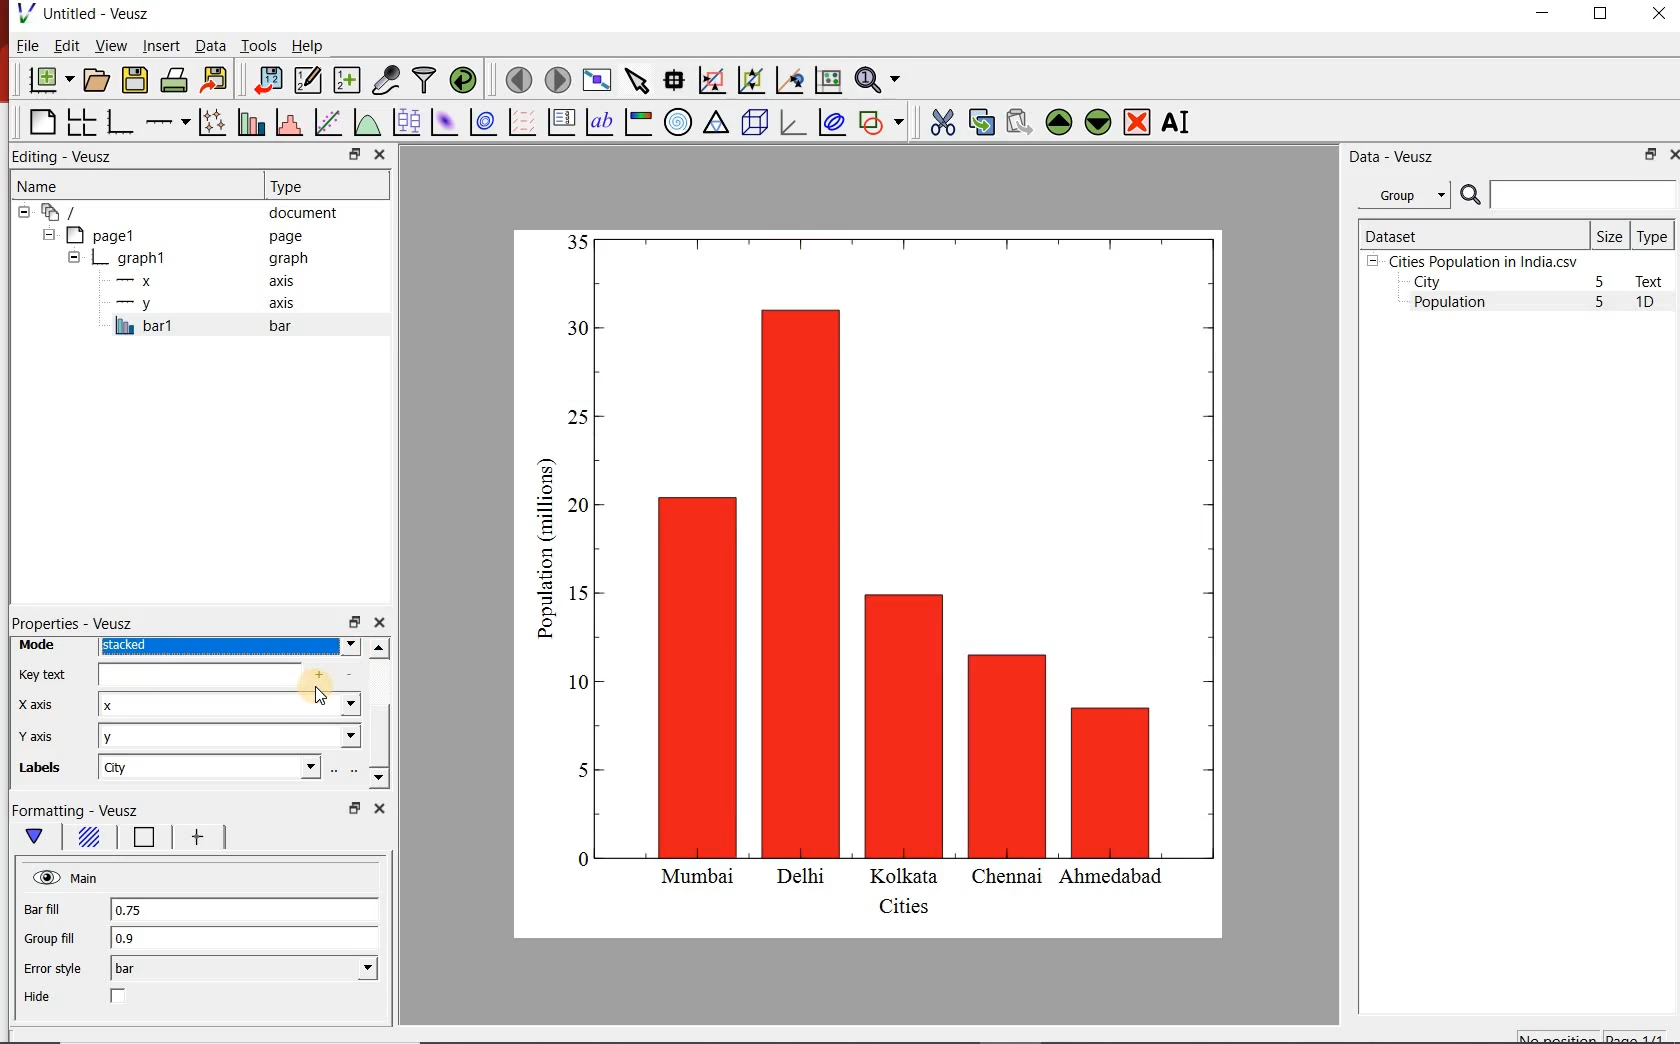 The height and width of the screenshot is (1044, 1680). I want to click on zoom functions menu, so click(881, 80).